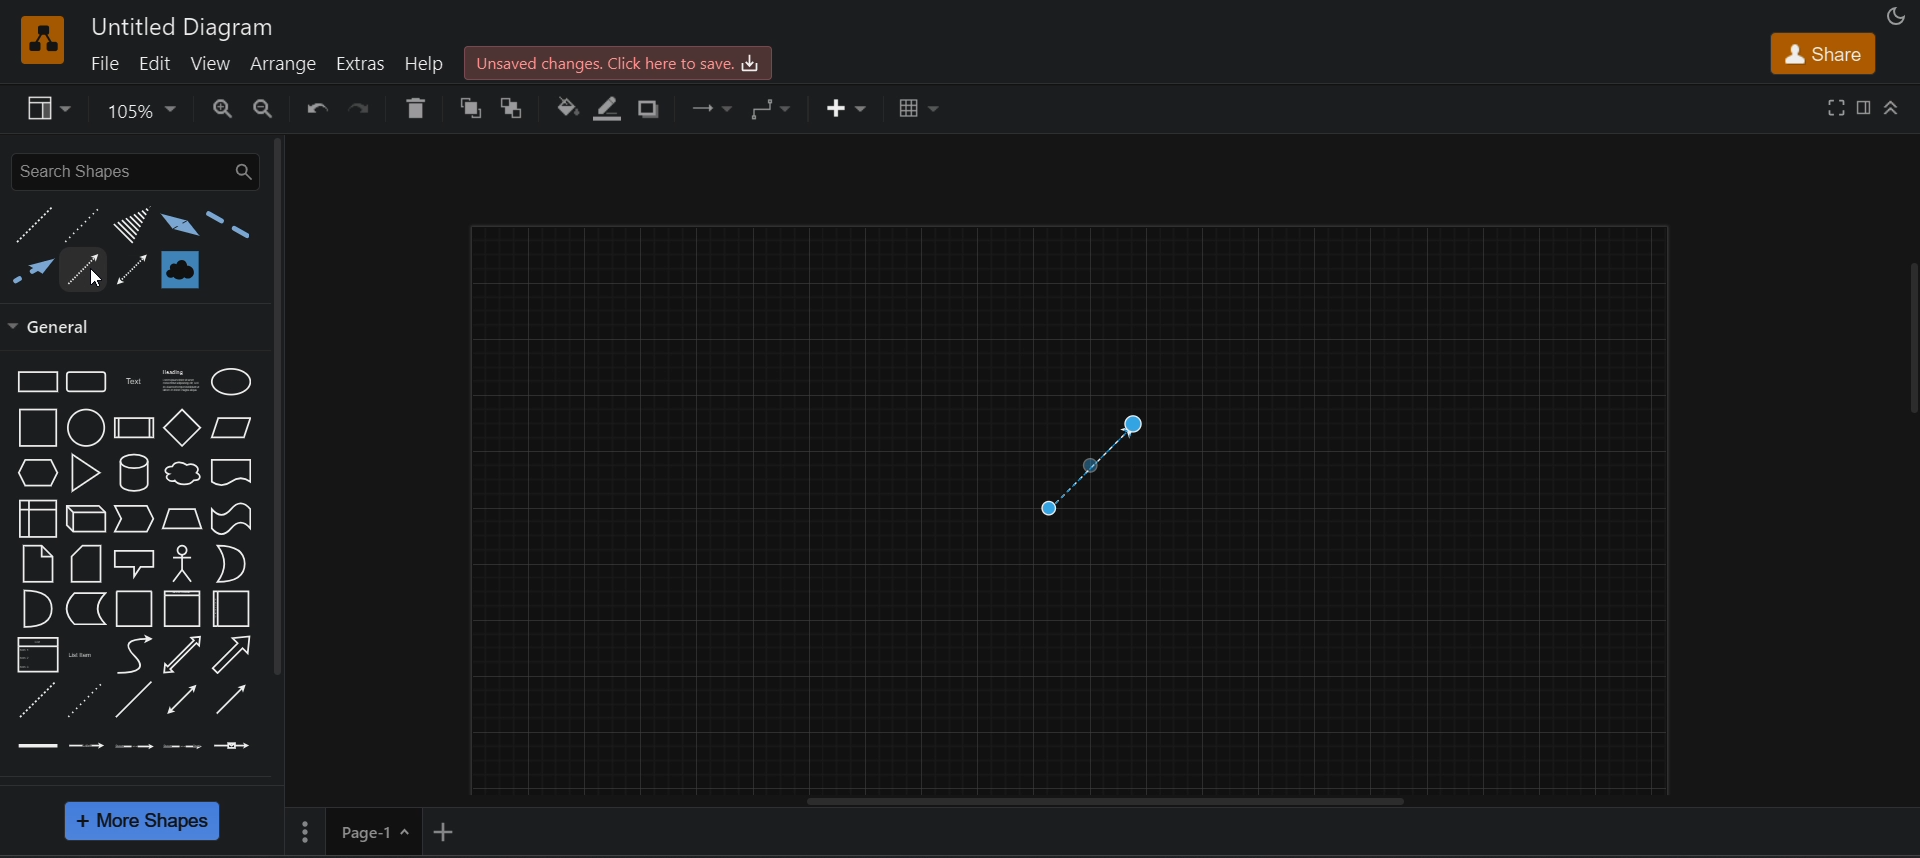  What do you see at coordinates (36, 563) in the screenshot?
I see `note` at bounding box center [36, 563].